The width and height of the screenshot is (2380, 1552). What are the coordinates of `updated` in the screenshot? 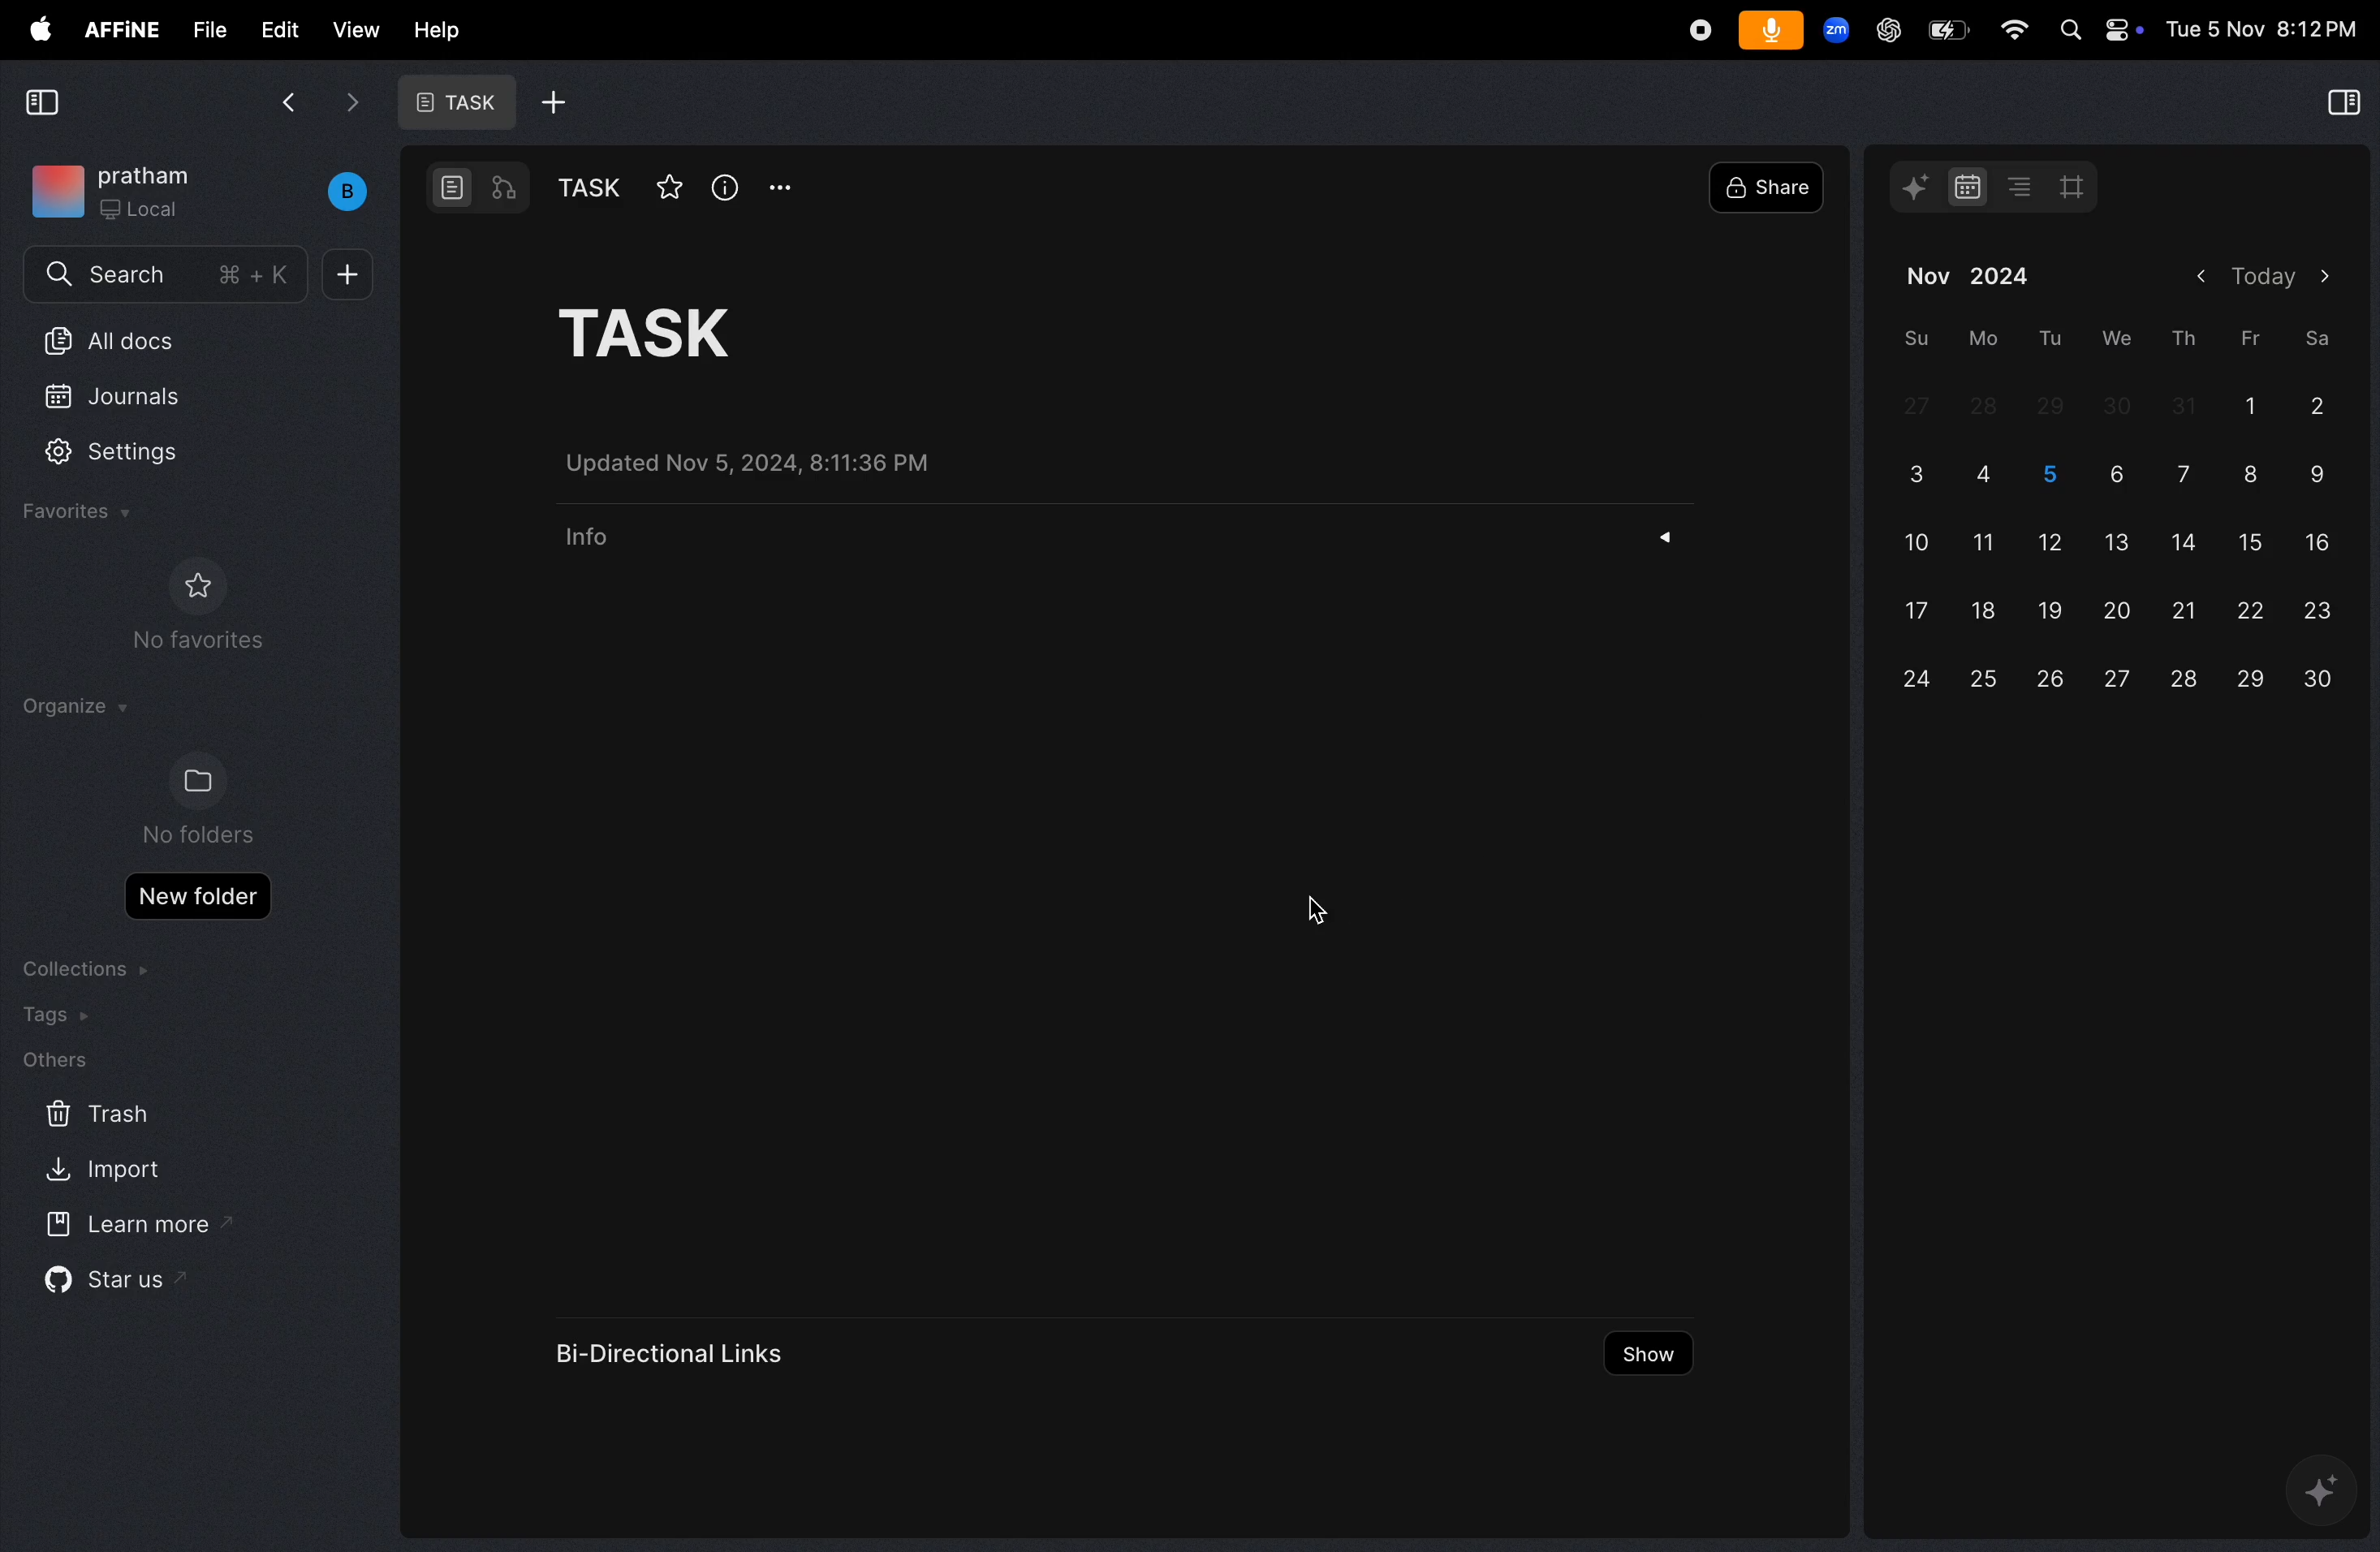 It's located at (768, 463).